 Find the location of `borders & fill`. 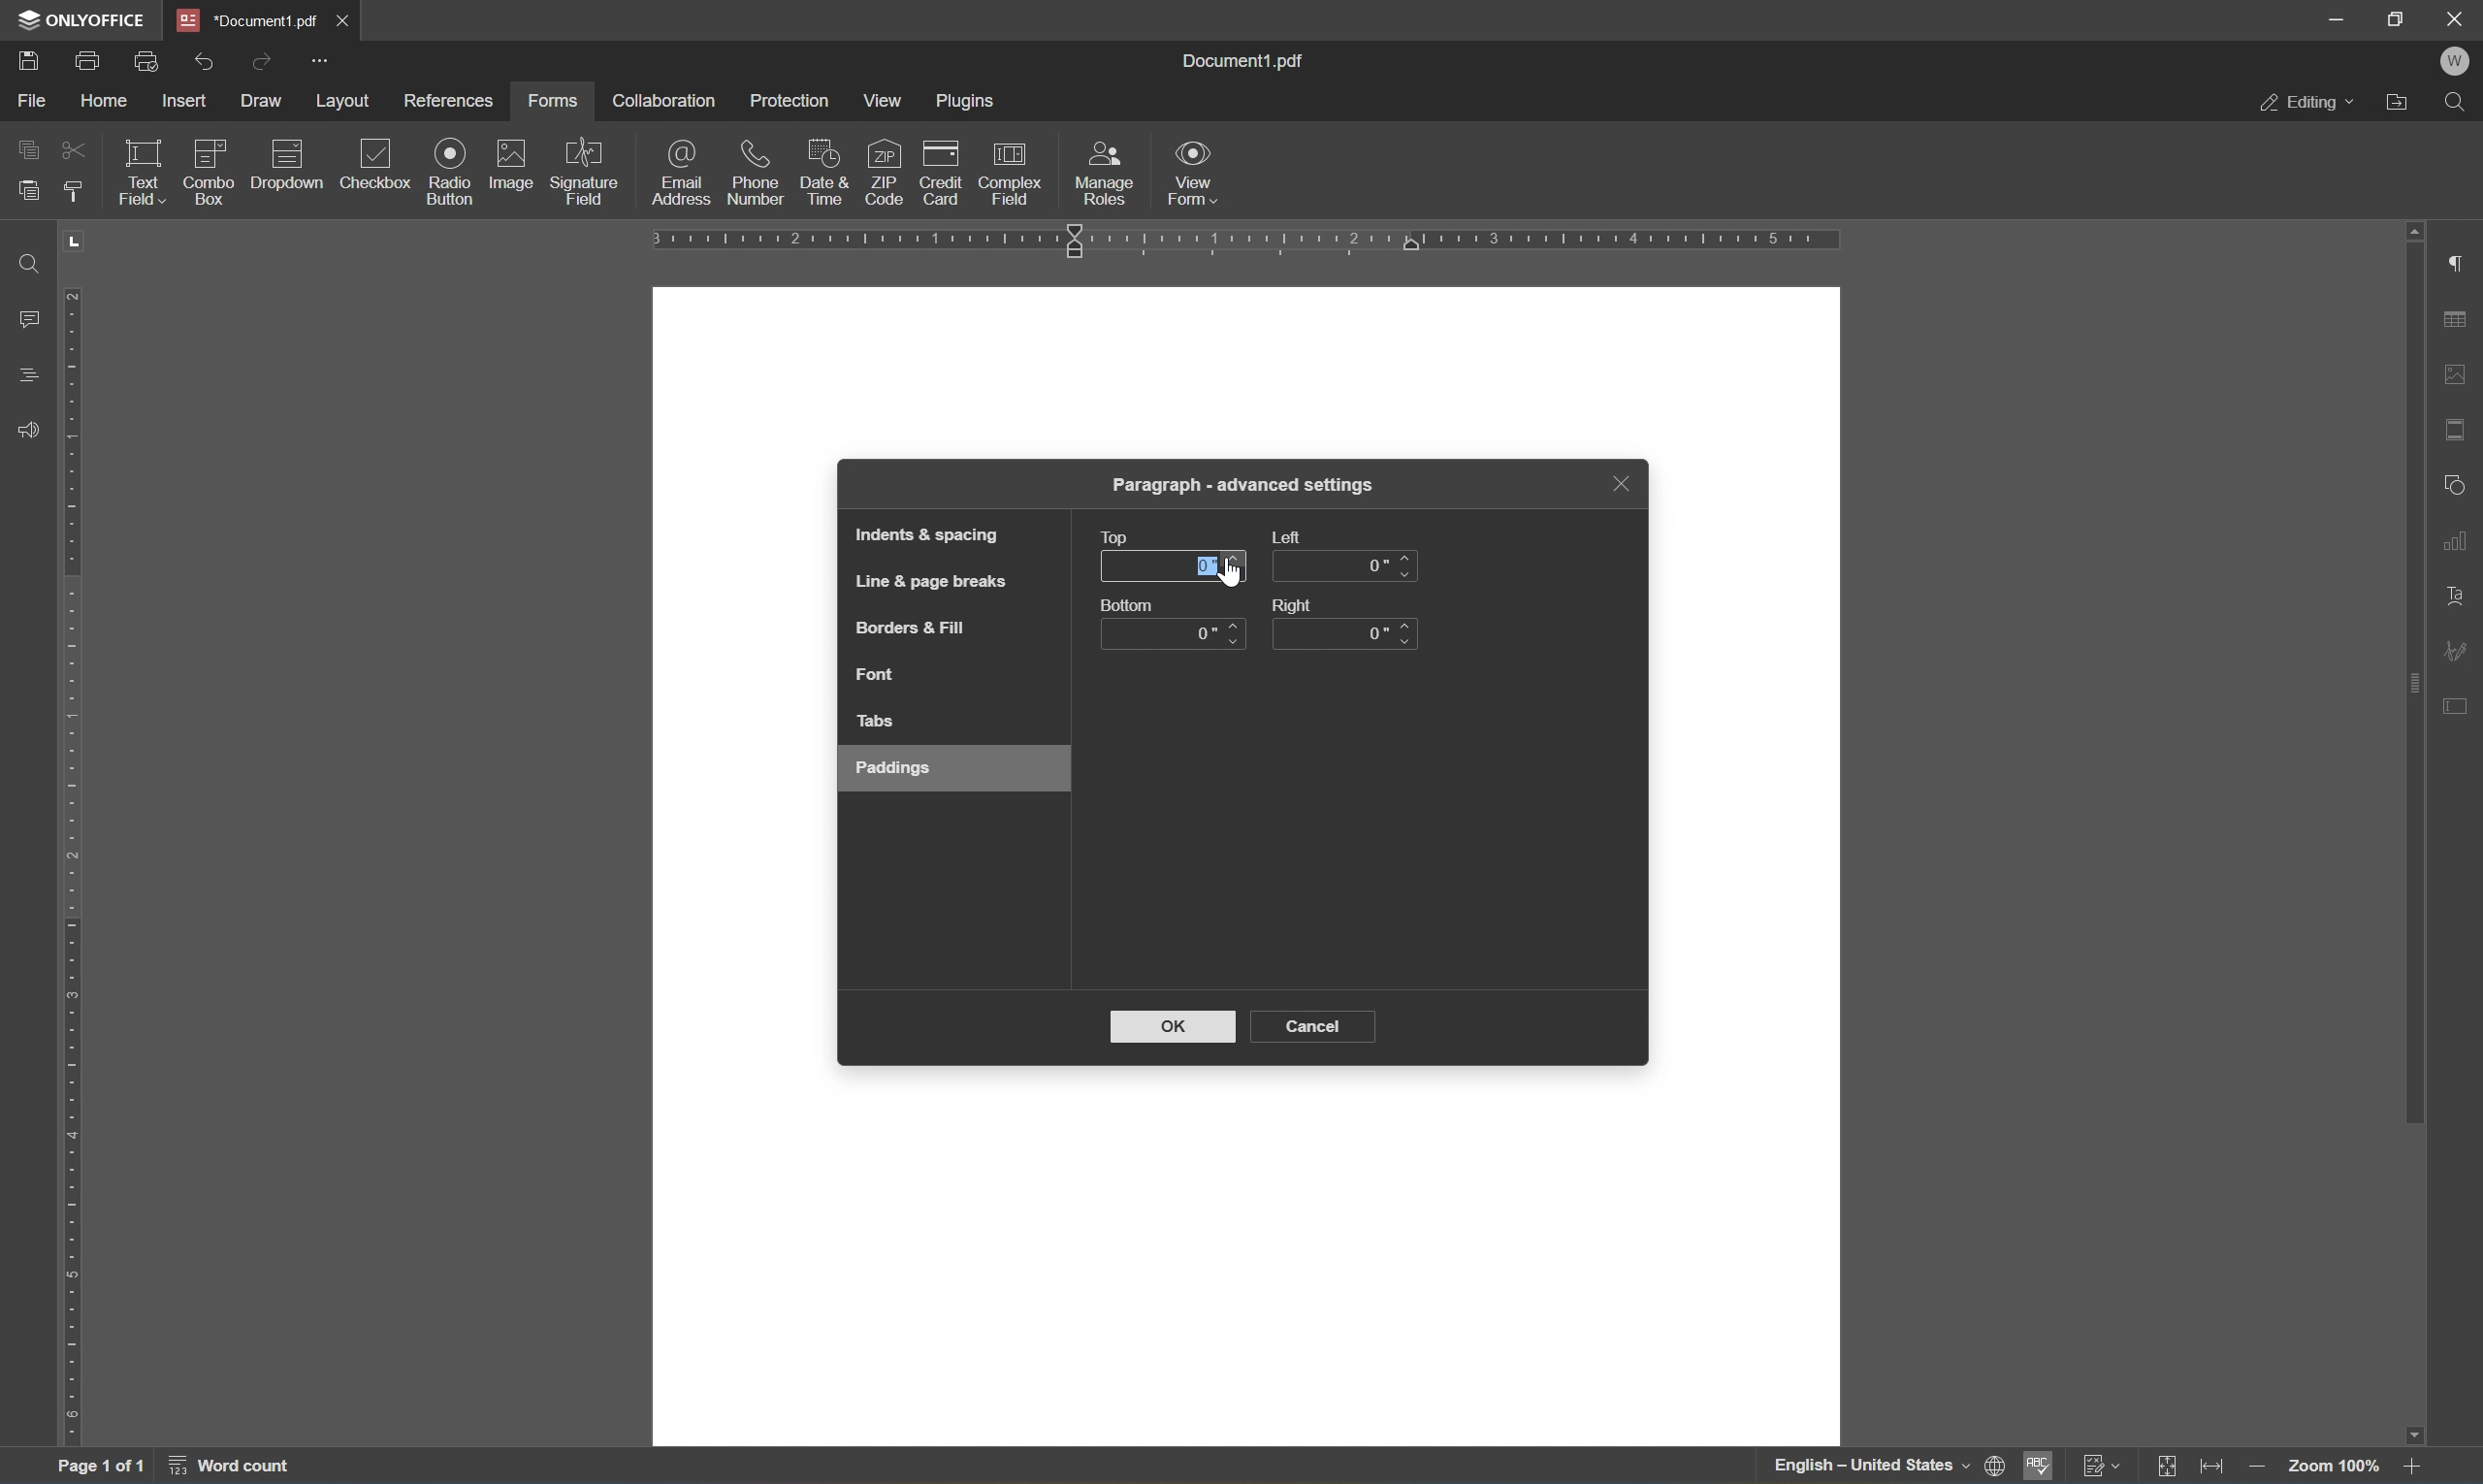

borders & fill is located at coordinates (908, 631).